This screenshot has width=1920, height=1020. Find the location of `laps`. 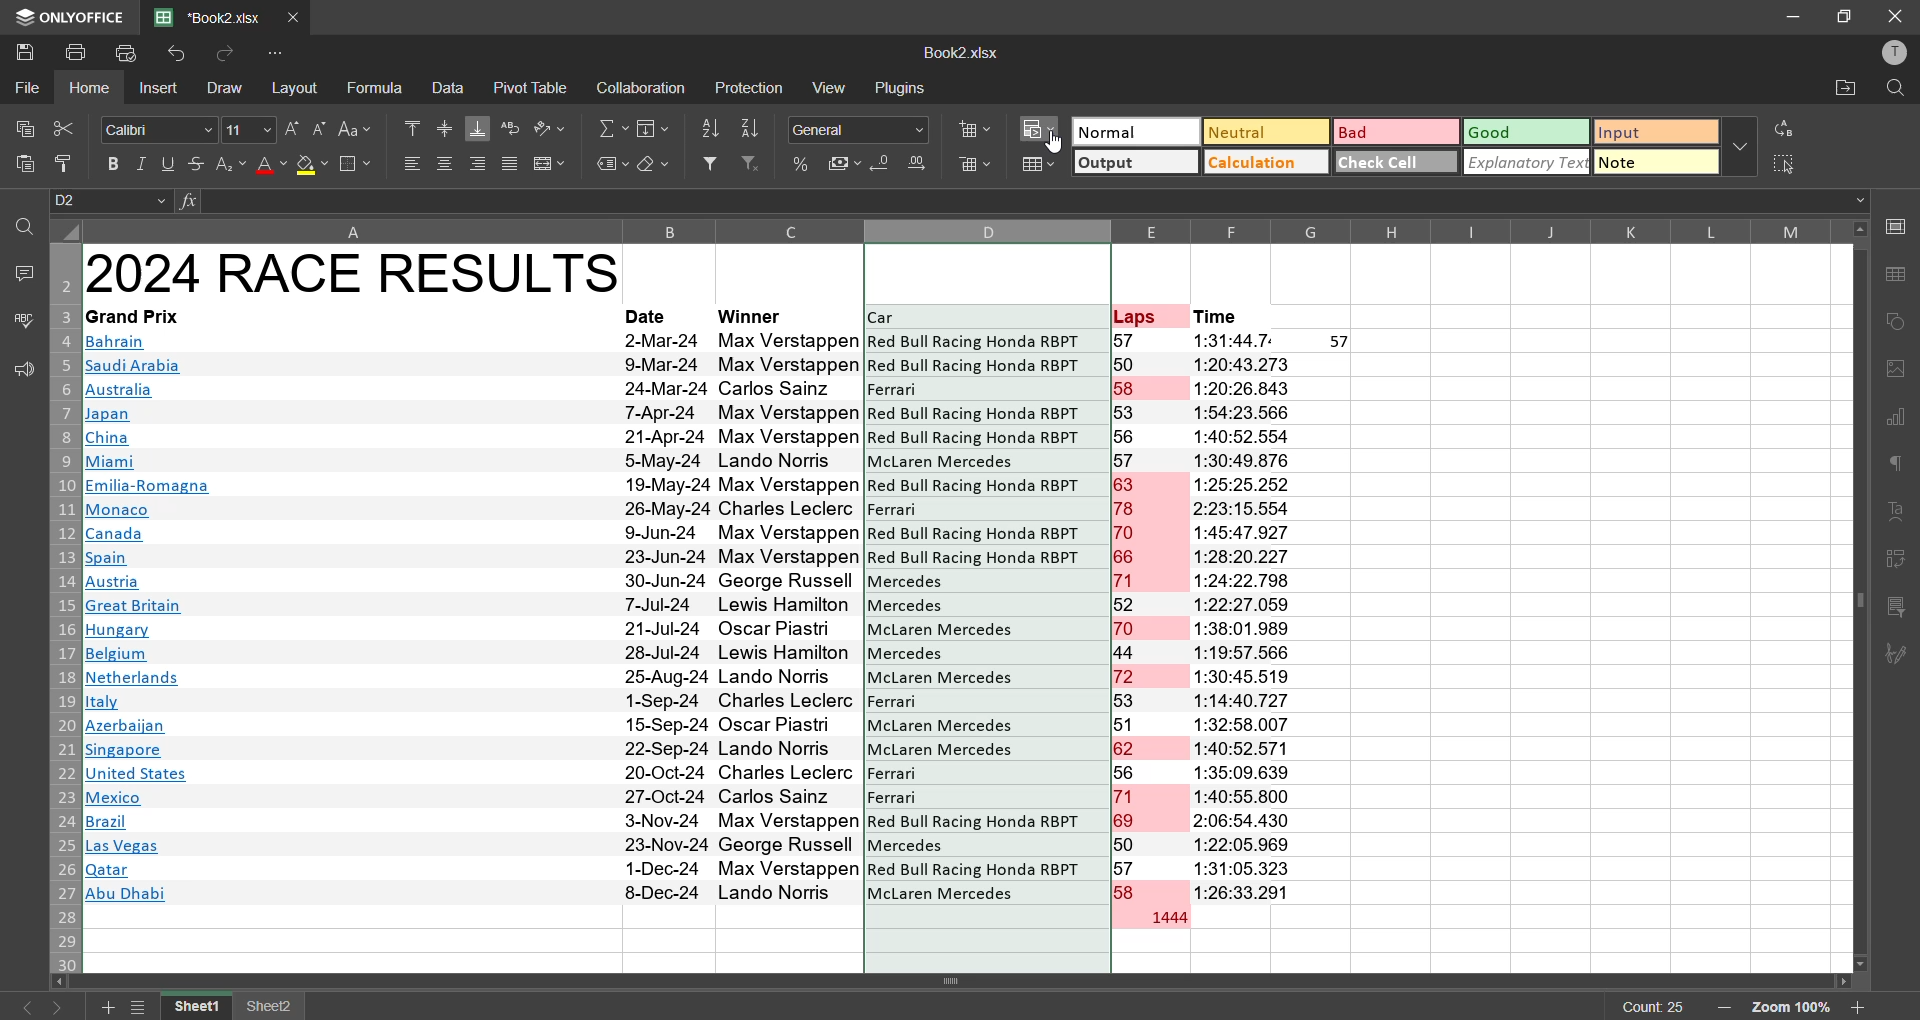

laps is located at coordinates (1137, 315).